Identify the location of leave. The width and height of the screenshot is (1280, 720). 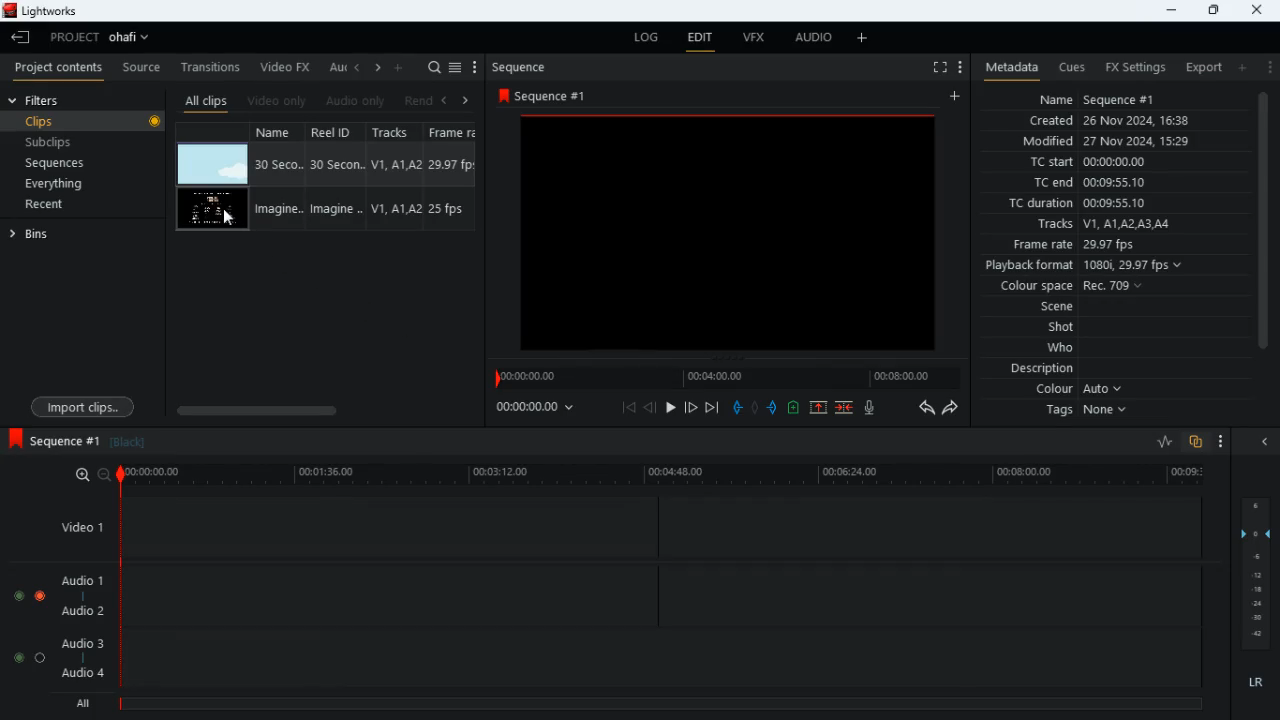
(22, 37).